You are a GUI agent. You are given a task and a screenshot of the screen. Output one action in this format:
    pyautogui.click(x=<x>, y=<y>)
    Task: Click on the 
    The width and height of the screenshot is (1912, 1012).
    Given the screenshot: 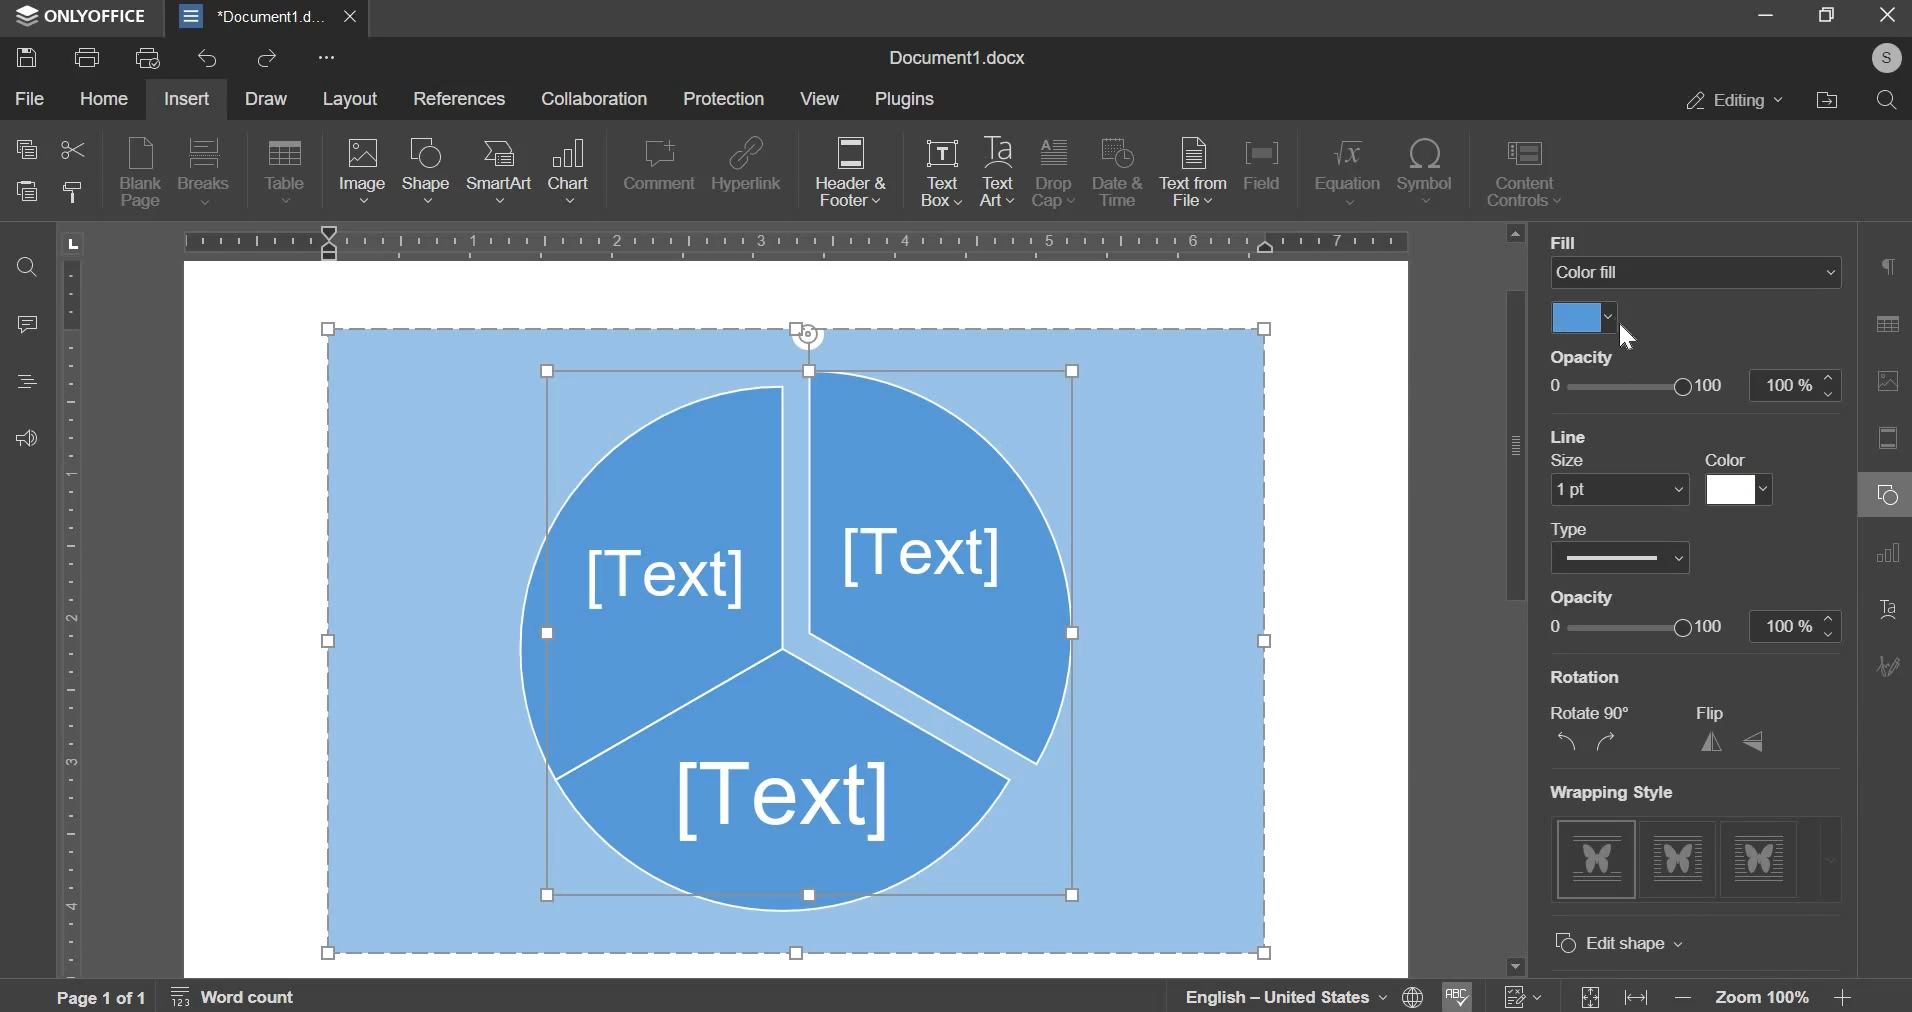 What is the action you would take?
    pyautogui.click(x=1577, y=462)
    